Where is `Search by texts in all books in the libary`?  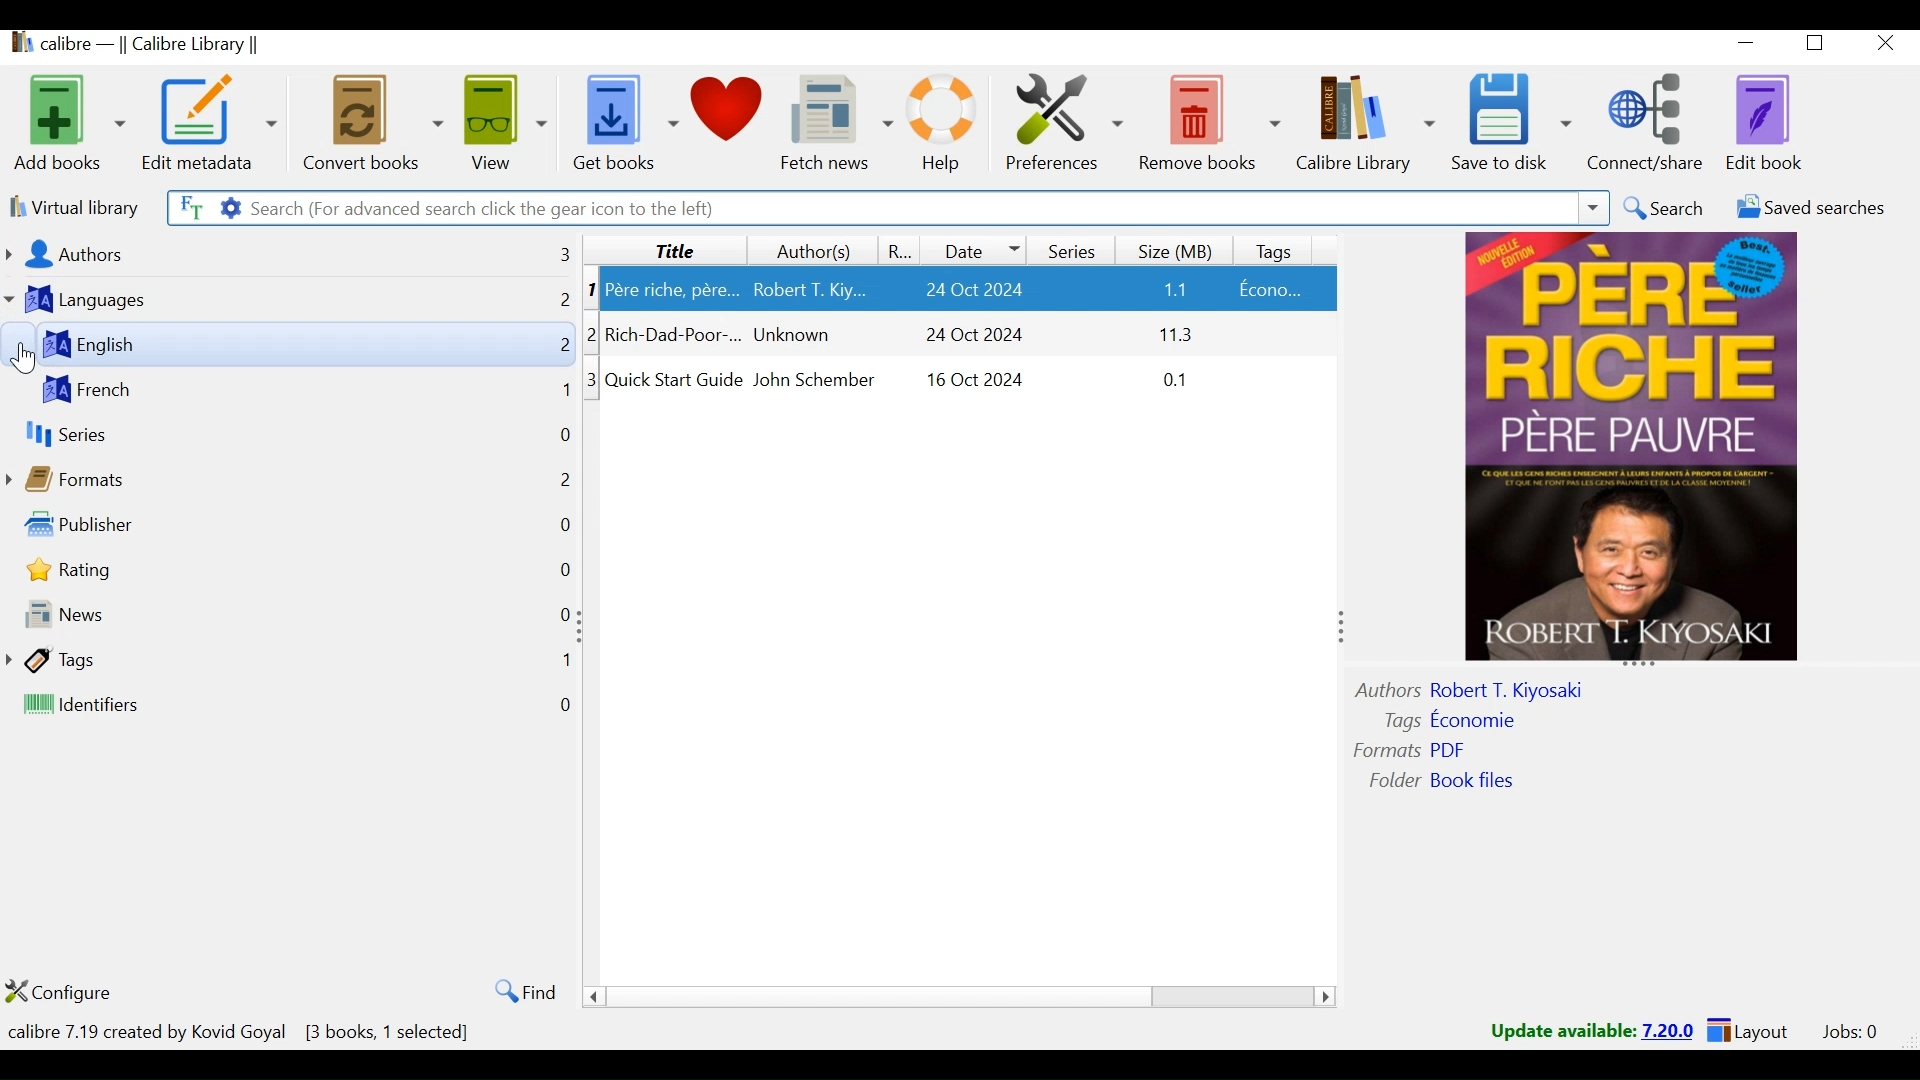
Search by texts in all books in the libary is located at coordinates (187, 206).